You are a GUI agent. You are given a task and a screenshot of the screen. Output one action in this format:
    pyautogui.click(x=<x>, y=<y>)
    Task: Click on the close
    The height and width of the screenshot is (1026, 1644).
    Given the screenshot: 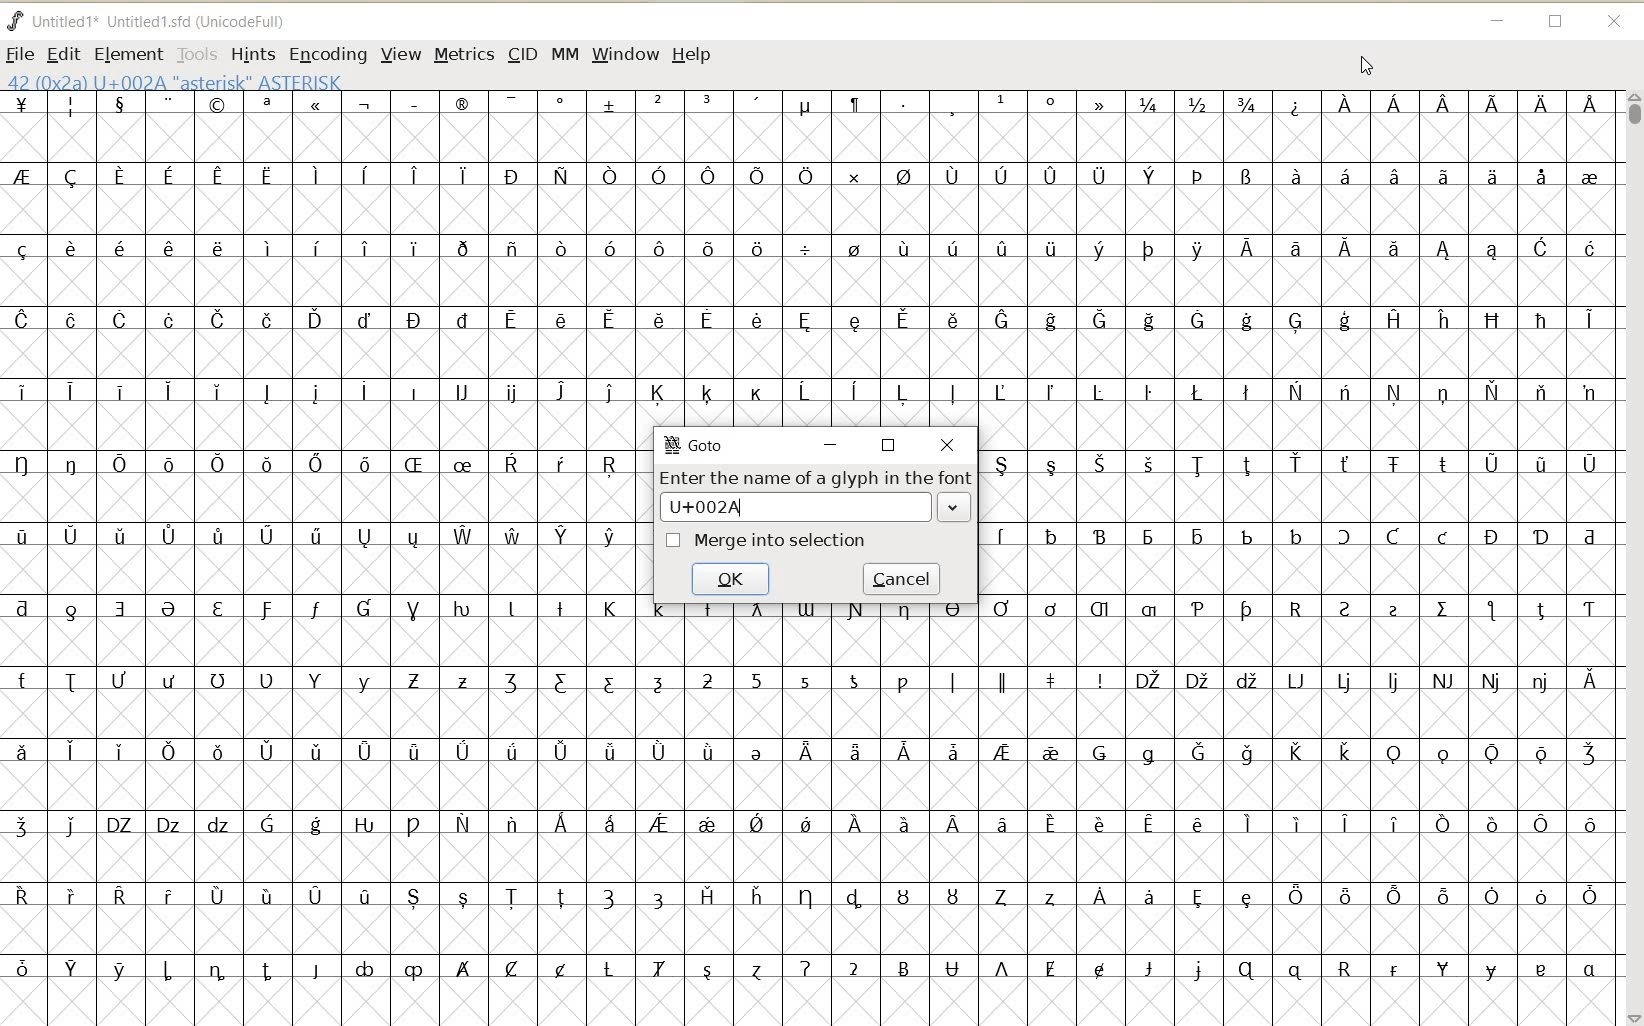 What is the action you would take?
    pyautogui.click(x=947, y=445)
    